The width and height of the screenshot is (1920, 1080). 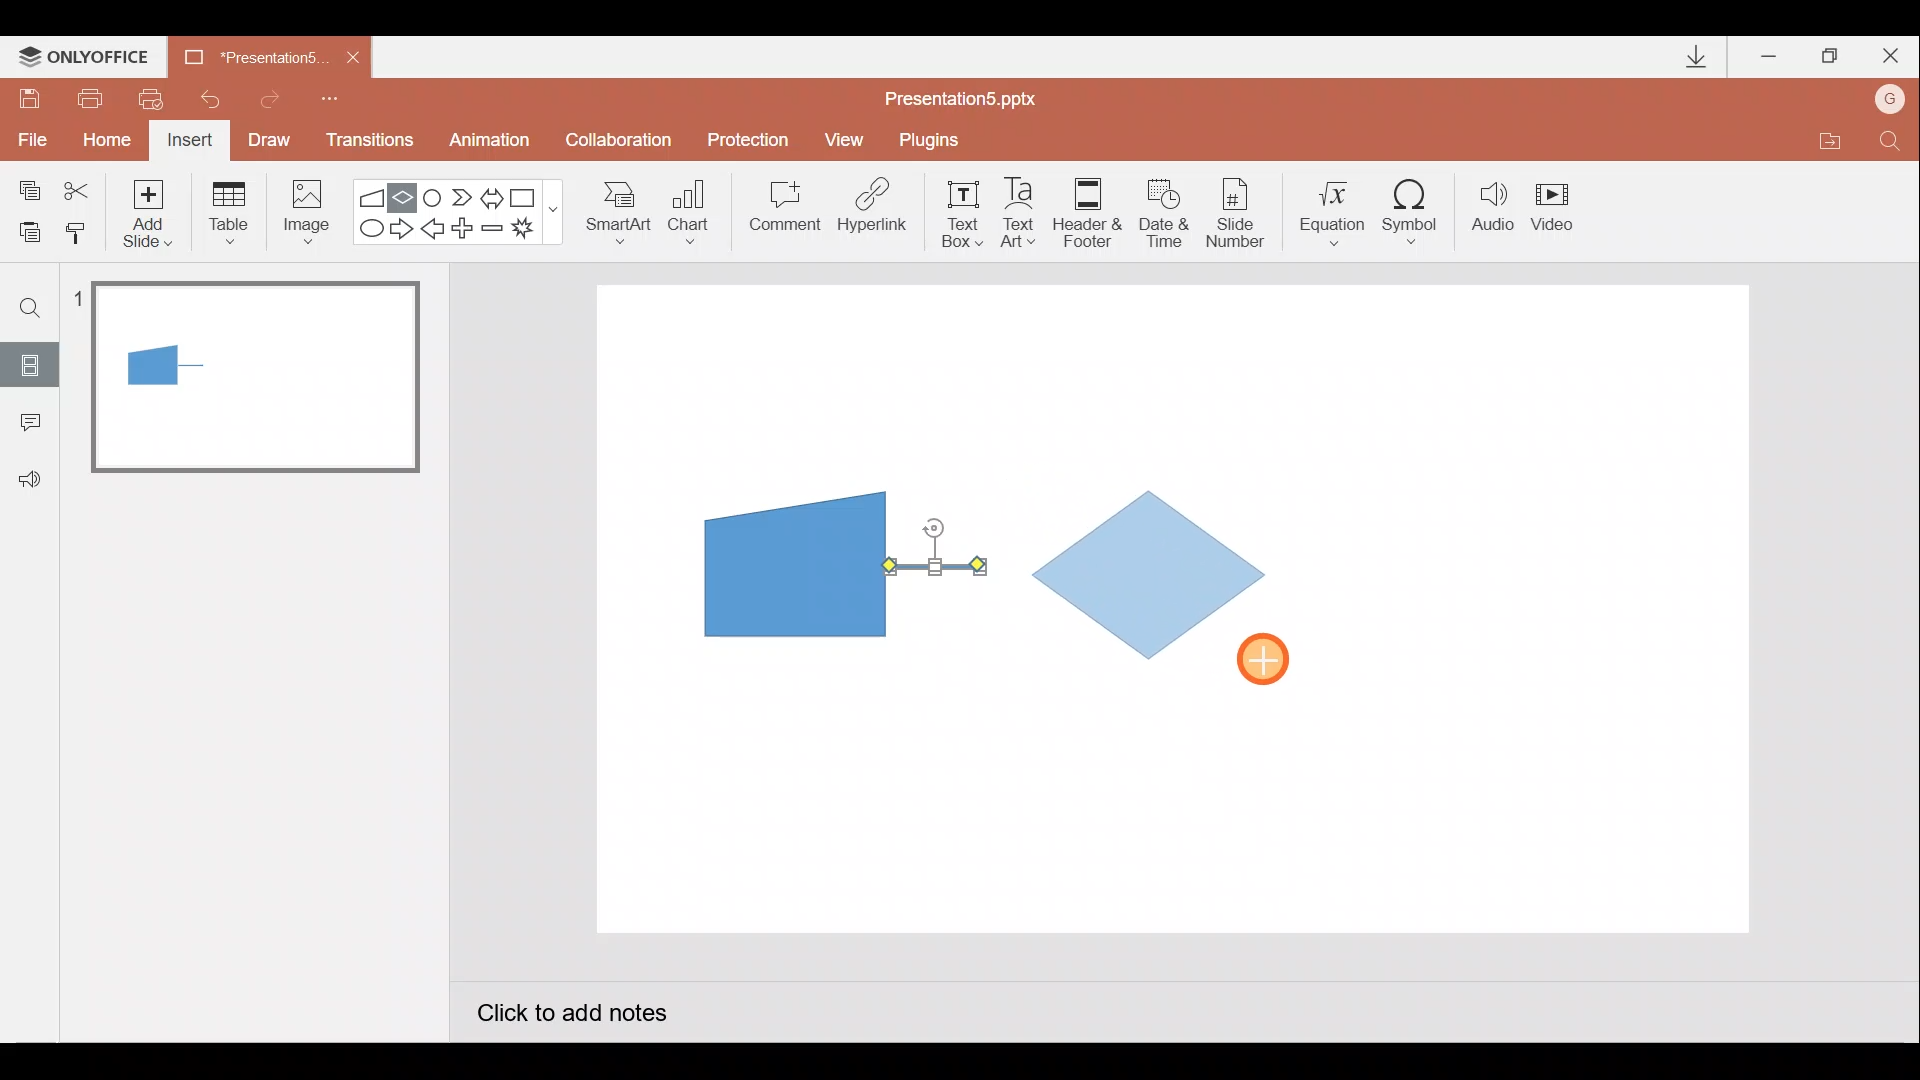 I want to click on Audio, so click(x=1494, y=211).